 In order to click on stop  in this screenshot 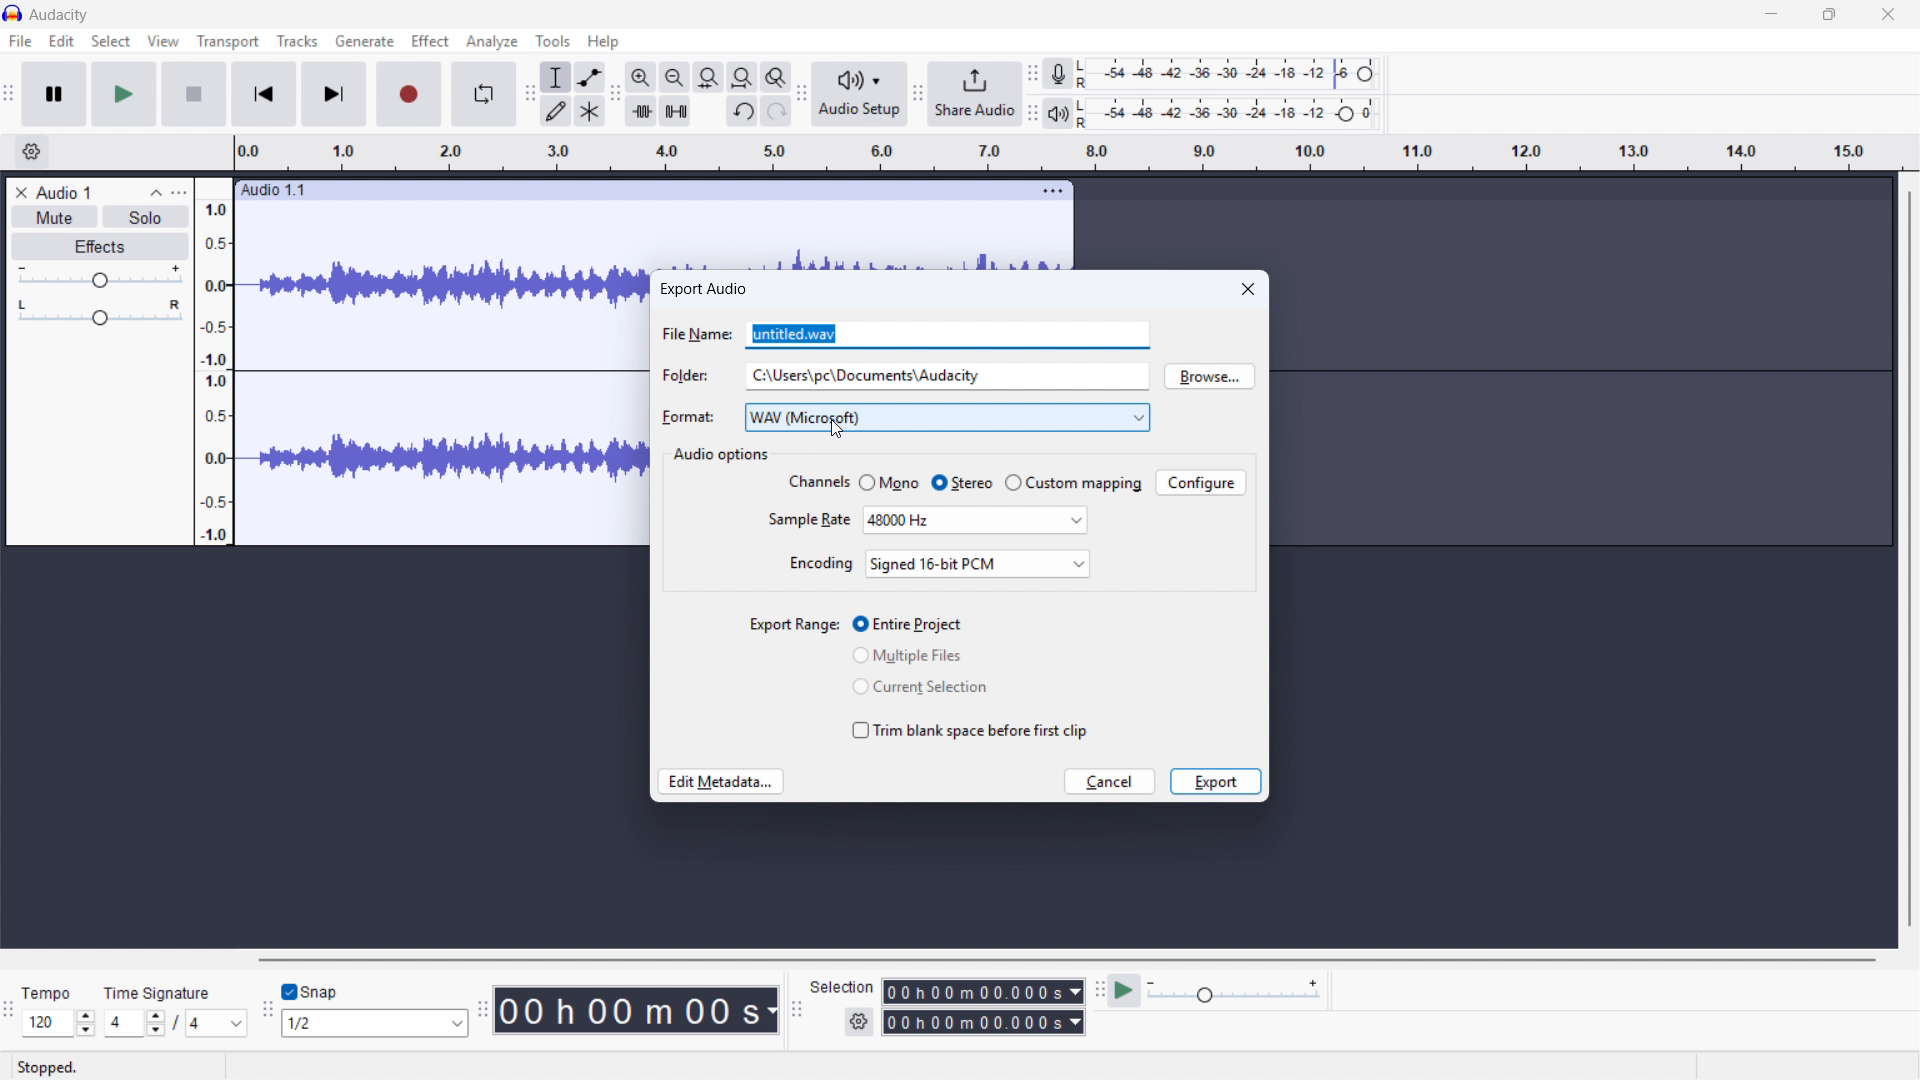, I will do `click(194, 94)`.